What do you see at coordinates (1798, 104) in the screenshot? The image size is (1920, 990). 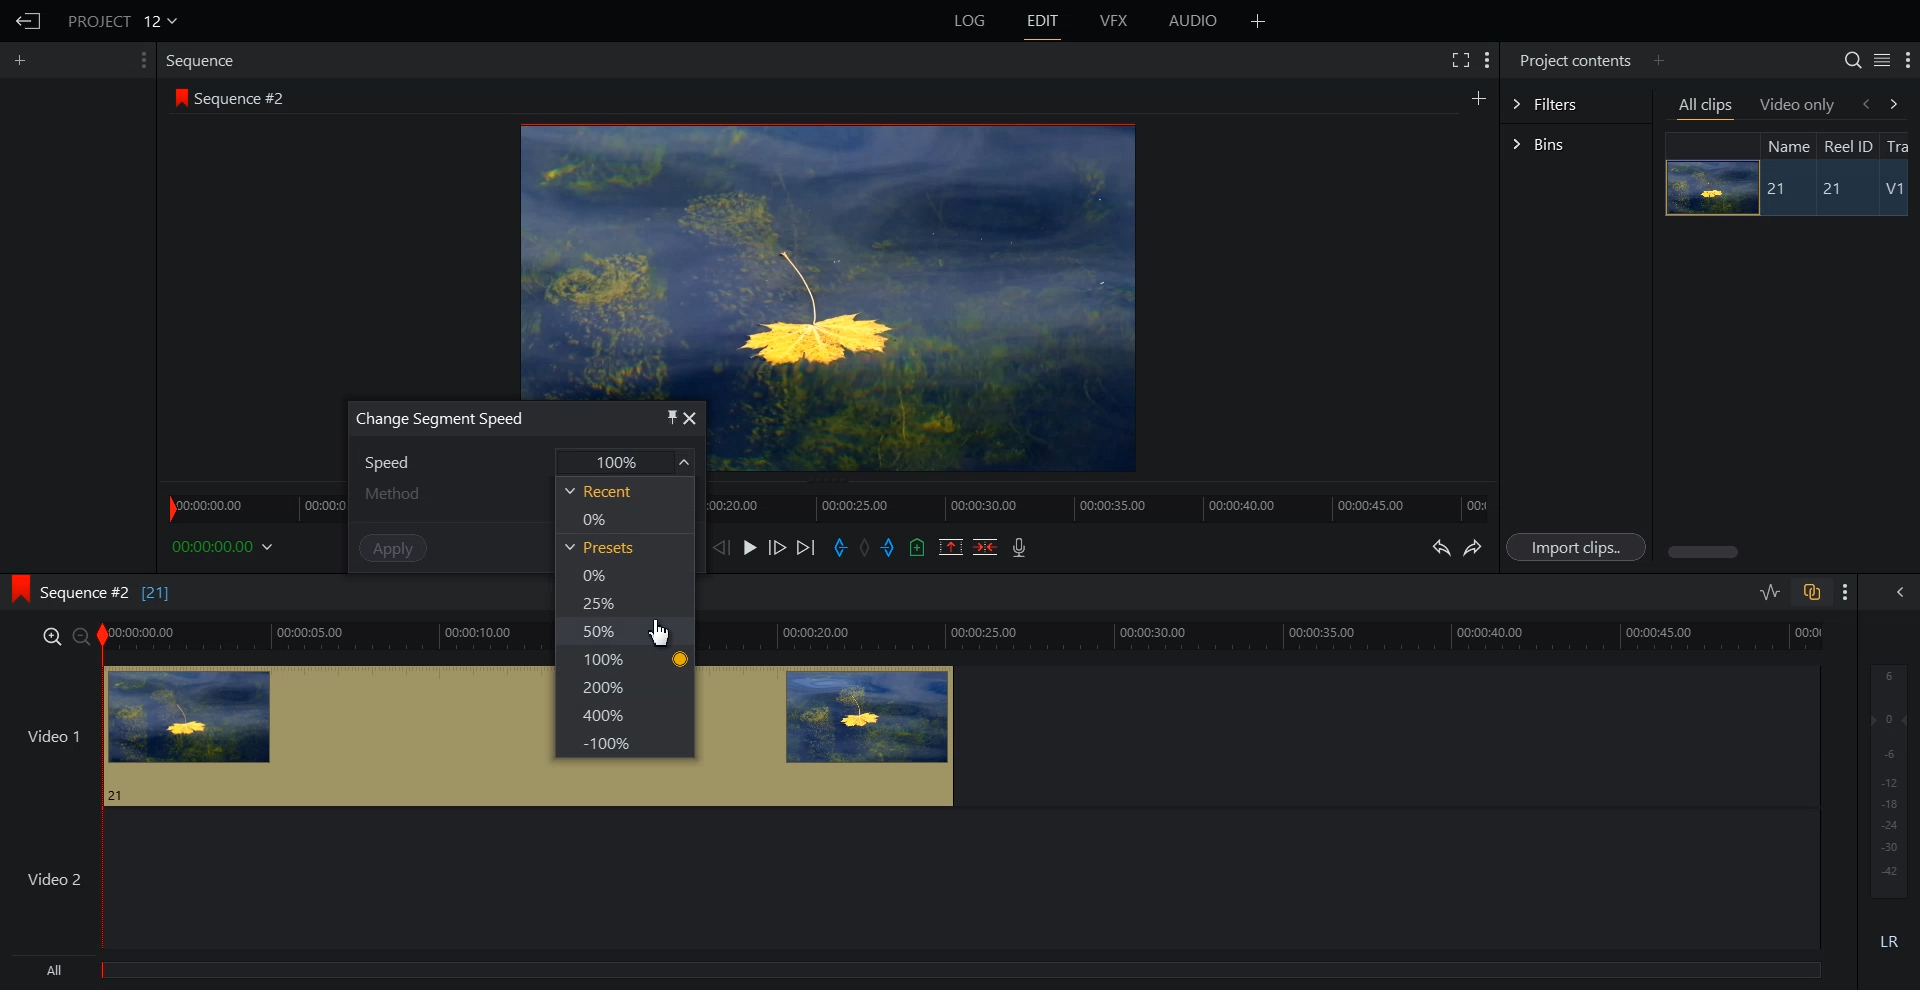 I see `Video only` at bounding box center [1798, 104].